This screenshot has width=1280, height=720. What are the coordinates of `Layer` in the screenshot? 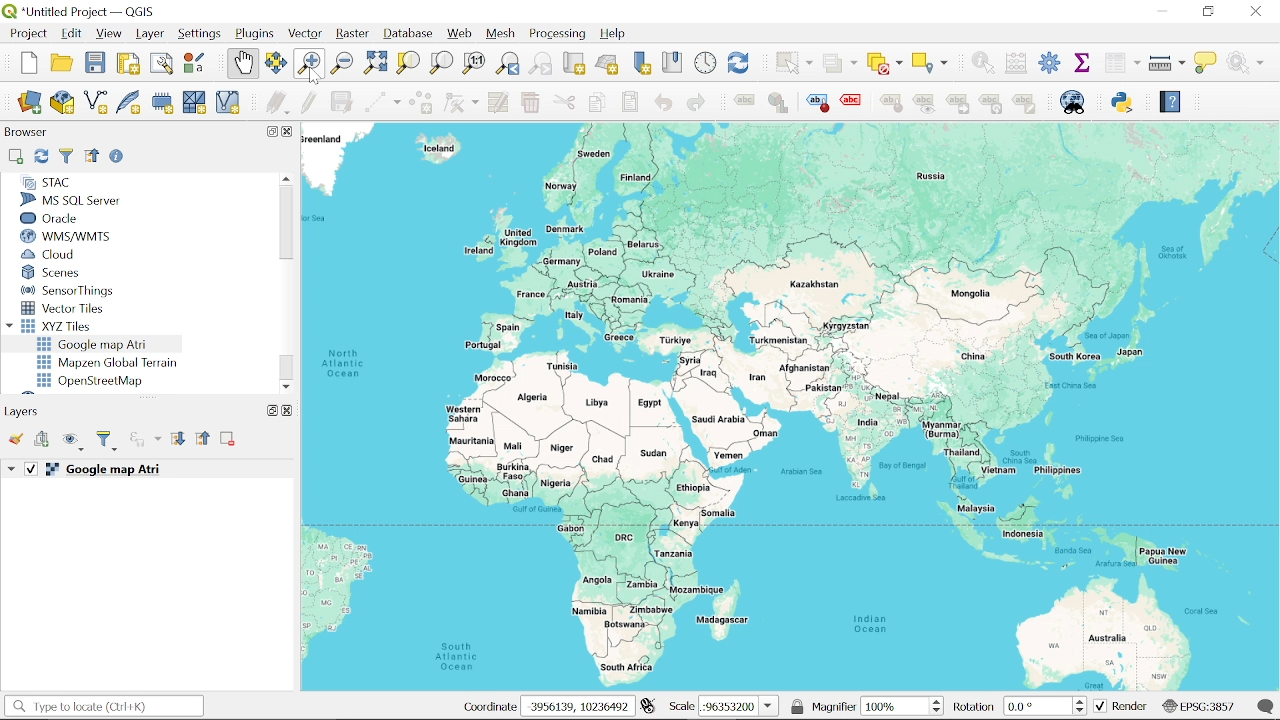 It's located at (150, 34).